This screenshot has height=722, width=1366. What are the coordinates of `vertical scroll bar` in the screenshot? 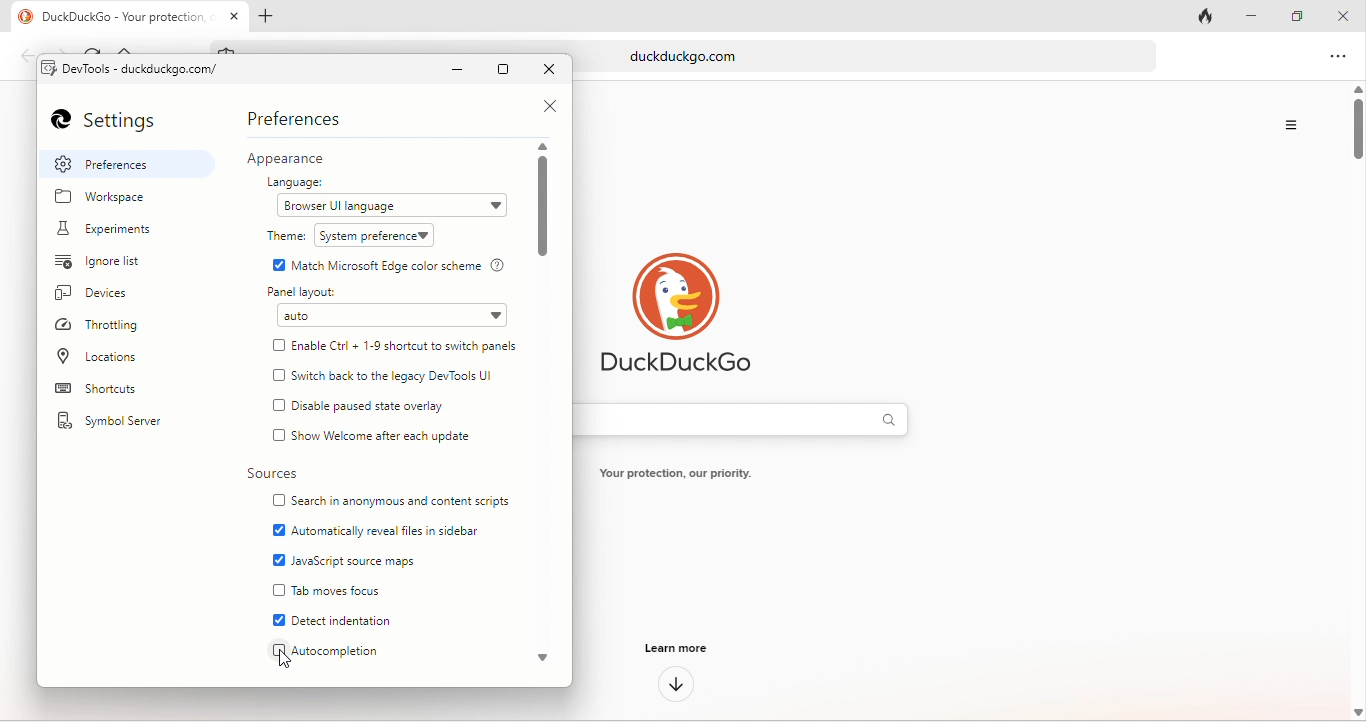 It's located at (543, 208).